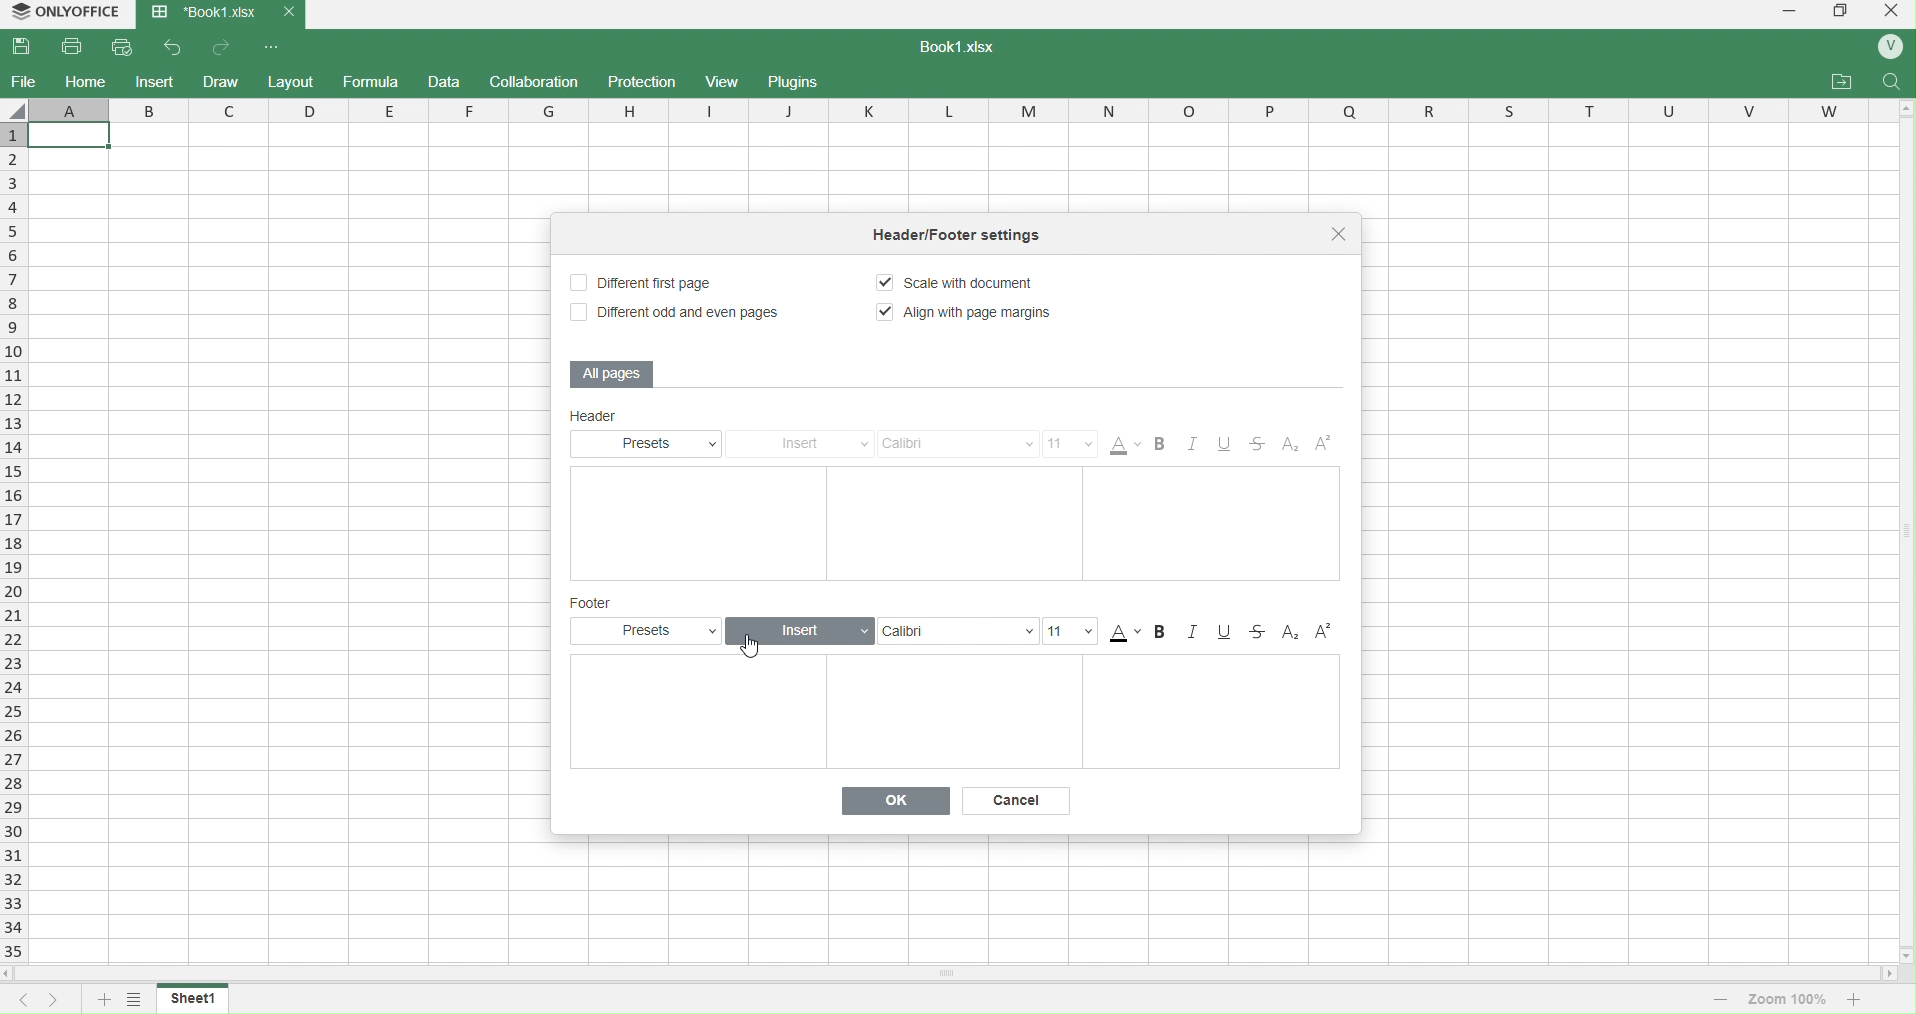 This screenshot has height=1014, width=1916. What do you see at coordinates (195, 997) in the screenshot?
I see `sheet1` at bounding box center [195, 997].